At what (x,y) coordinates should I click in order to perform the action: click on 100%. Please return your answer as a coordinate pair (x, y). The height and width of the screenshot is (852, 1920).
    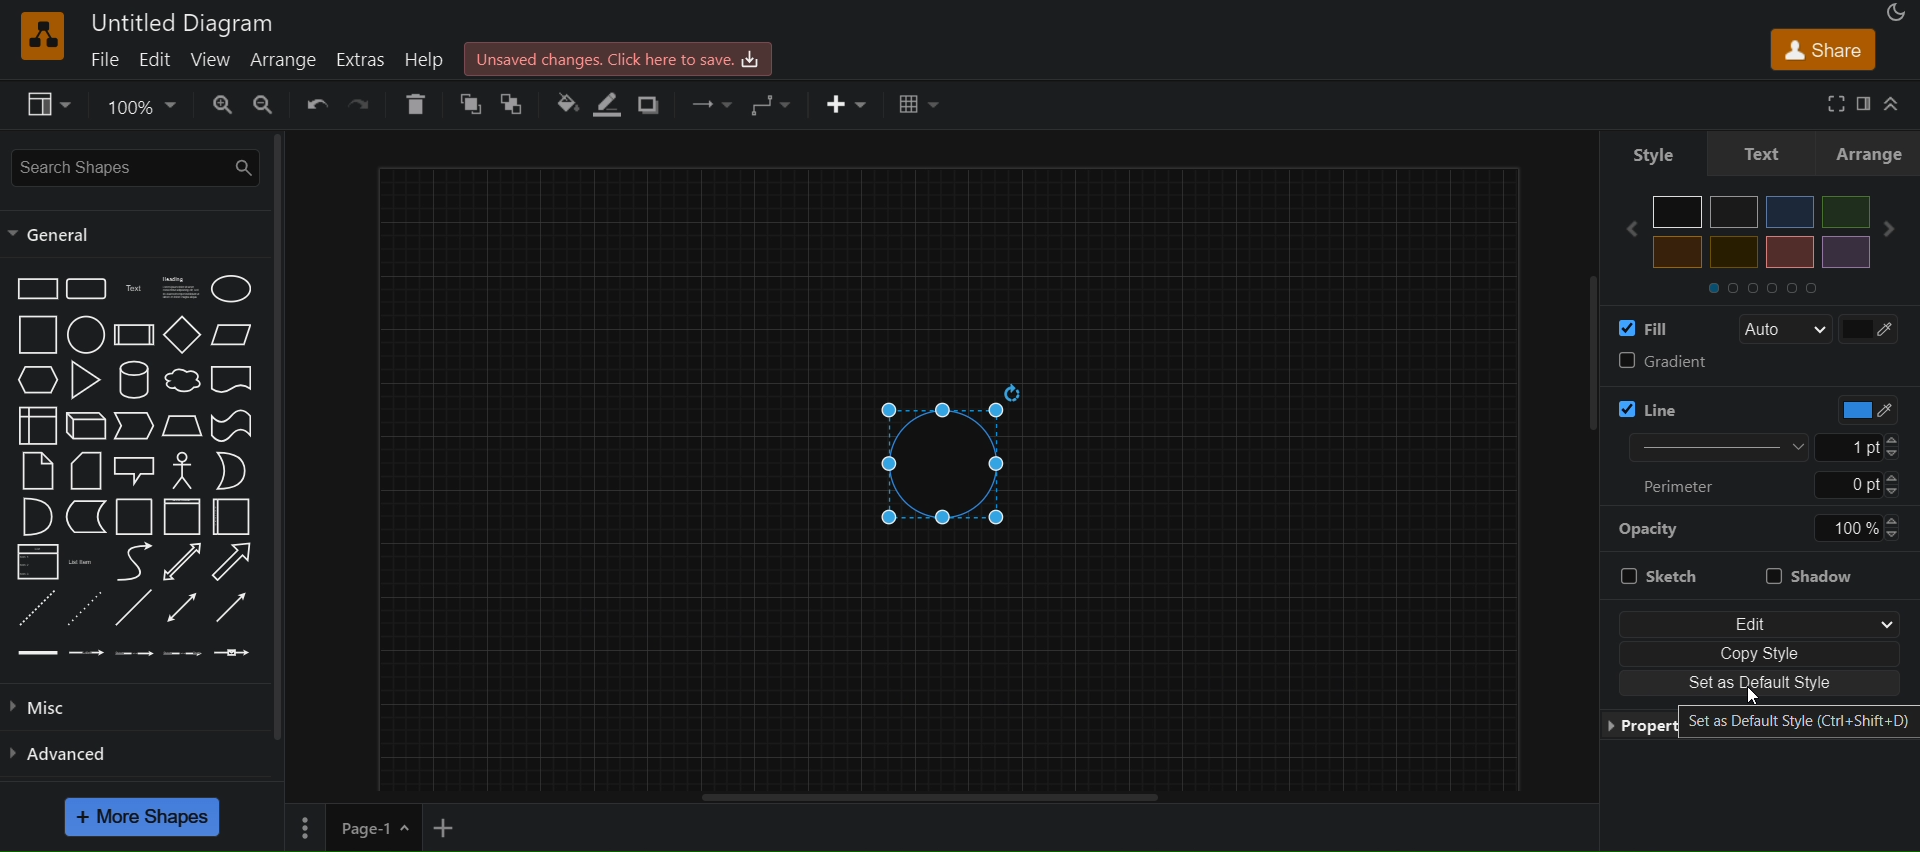
    Looking at the image, I should click on (1857, 528).